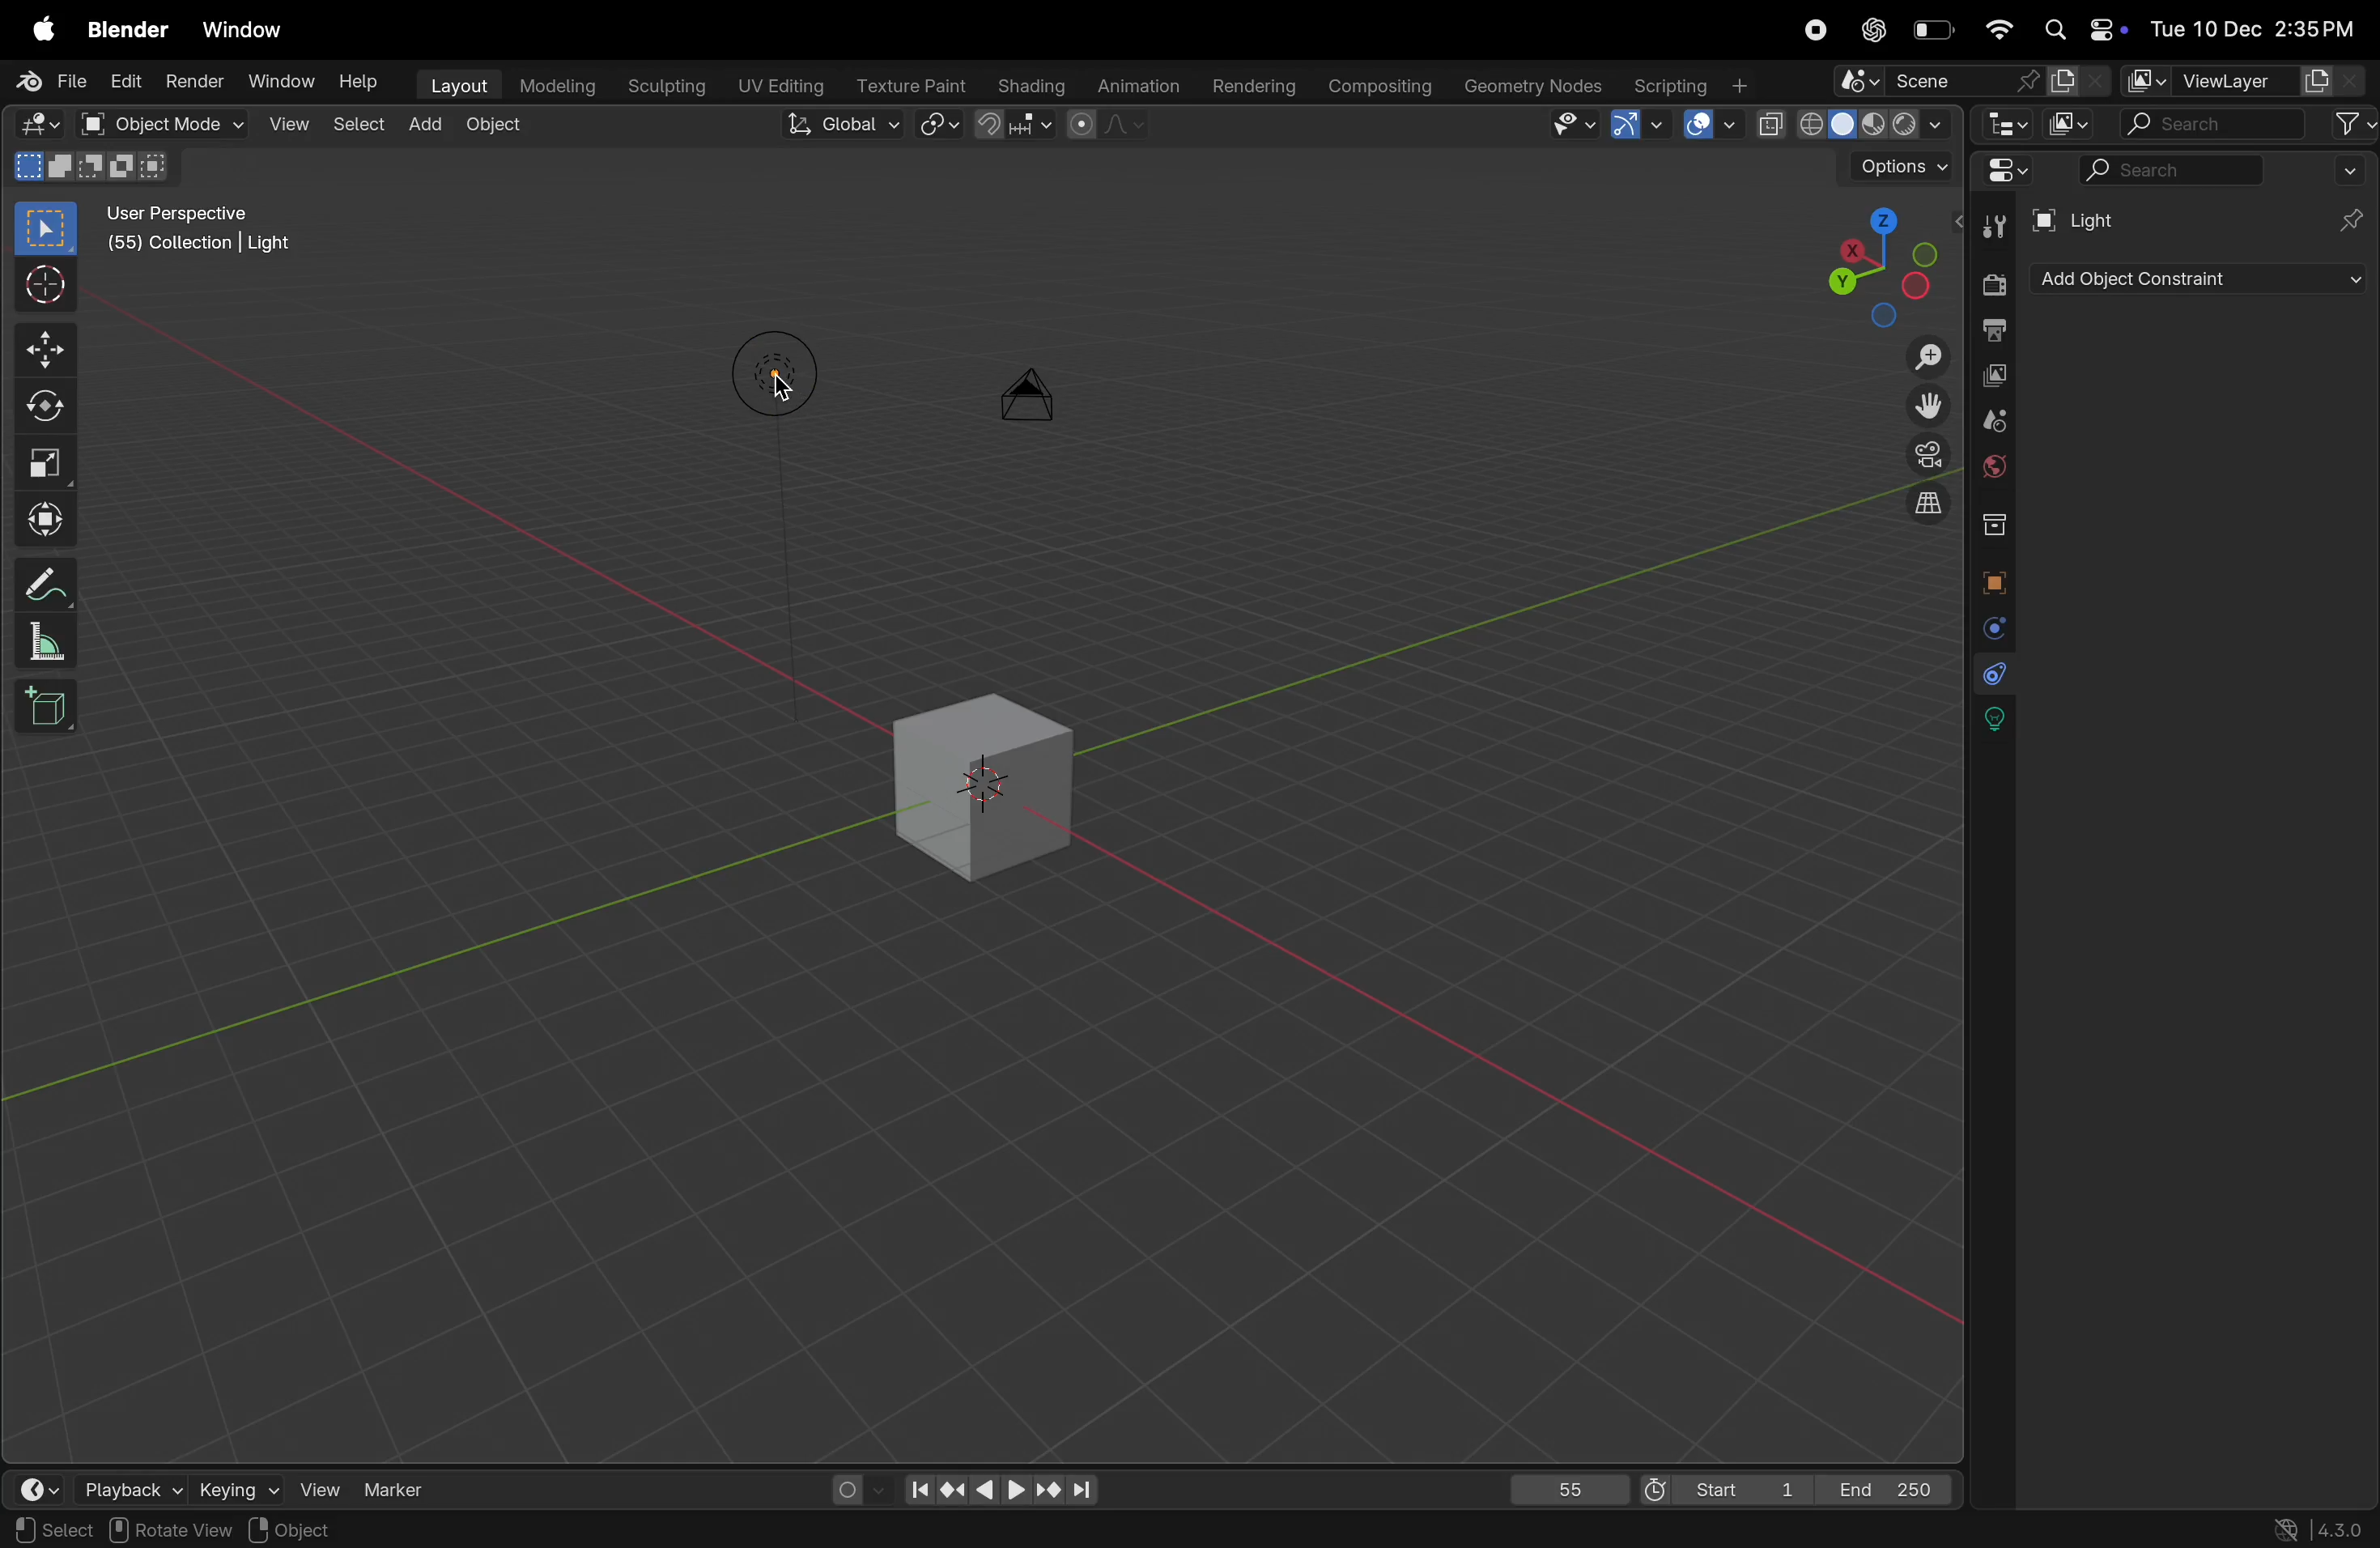  Describe the element at coordinates (48, 524) in the screenshot. I see `transform` at that location.